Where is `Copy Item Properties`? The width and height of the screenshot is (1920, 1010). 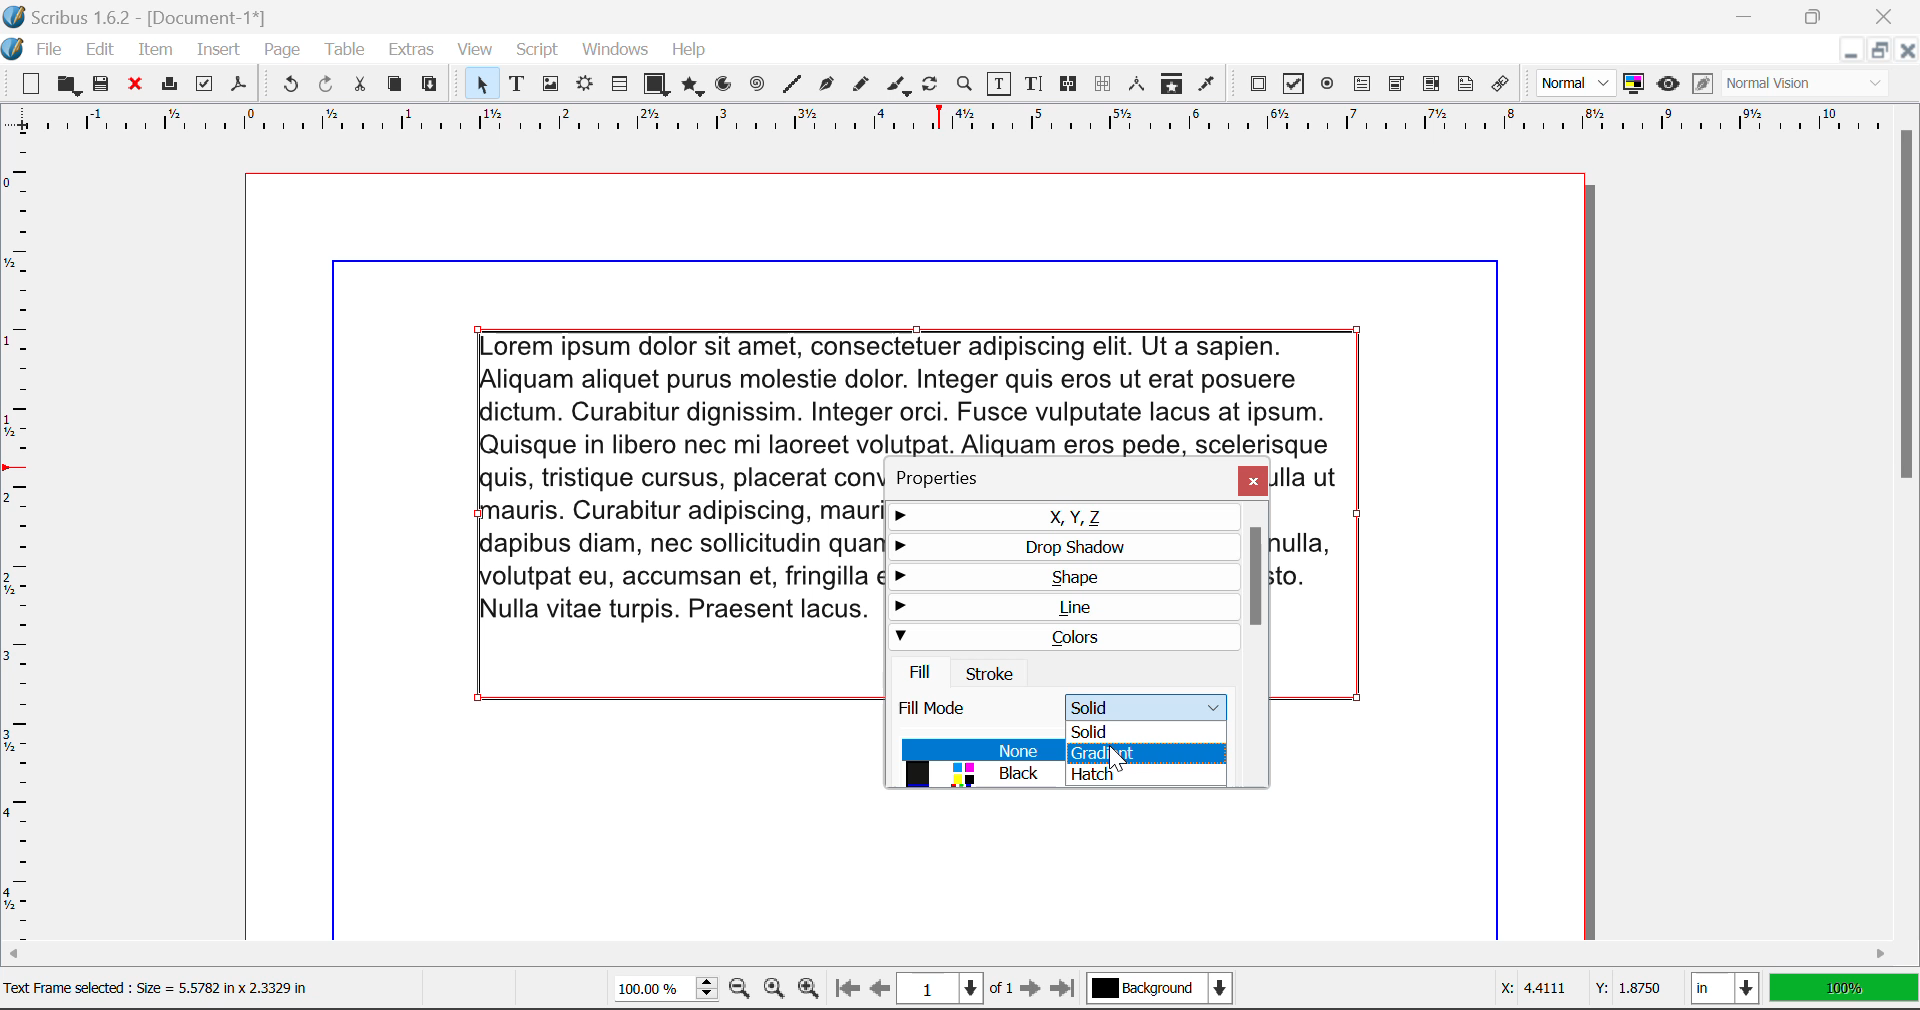
Copy Item Properties is located at coordinates (1171, 86).